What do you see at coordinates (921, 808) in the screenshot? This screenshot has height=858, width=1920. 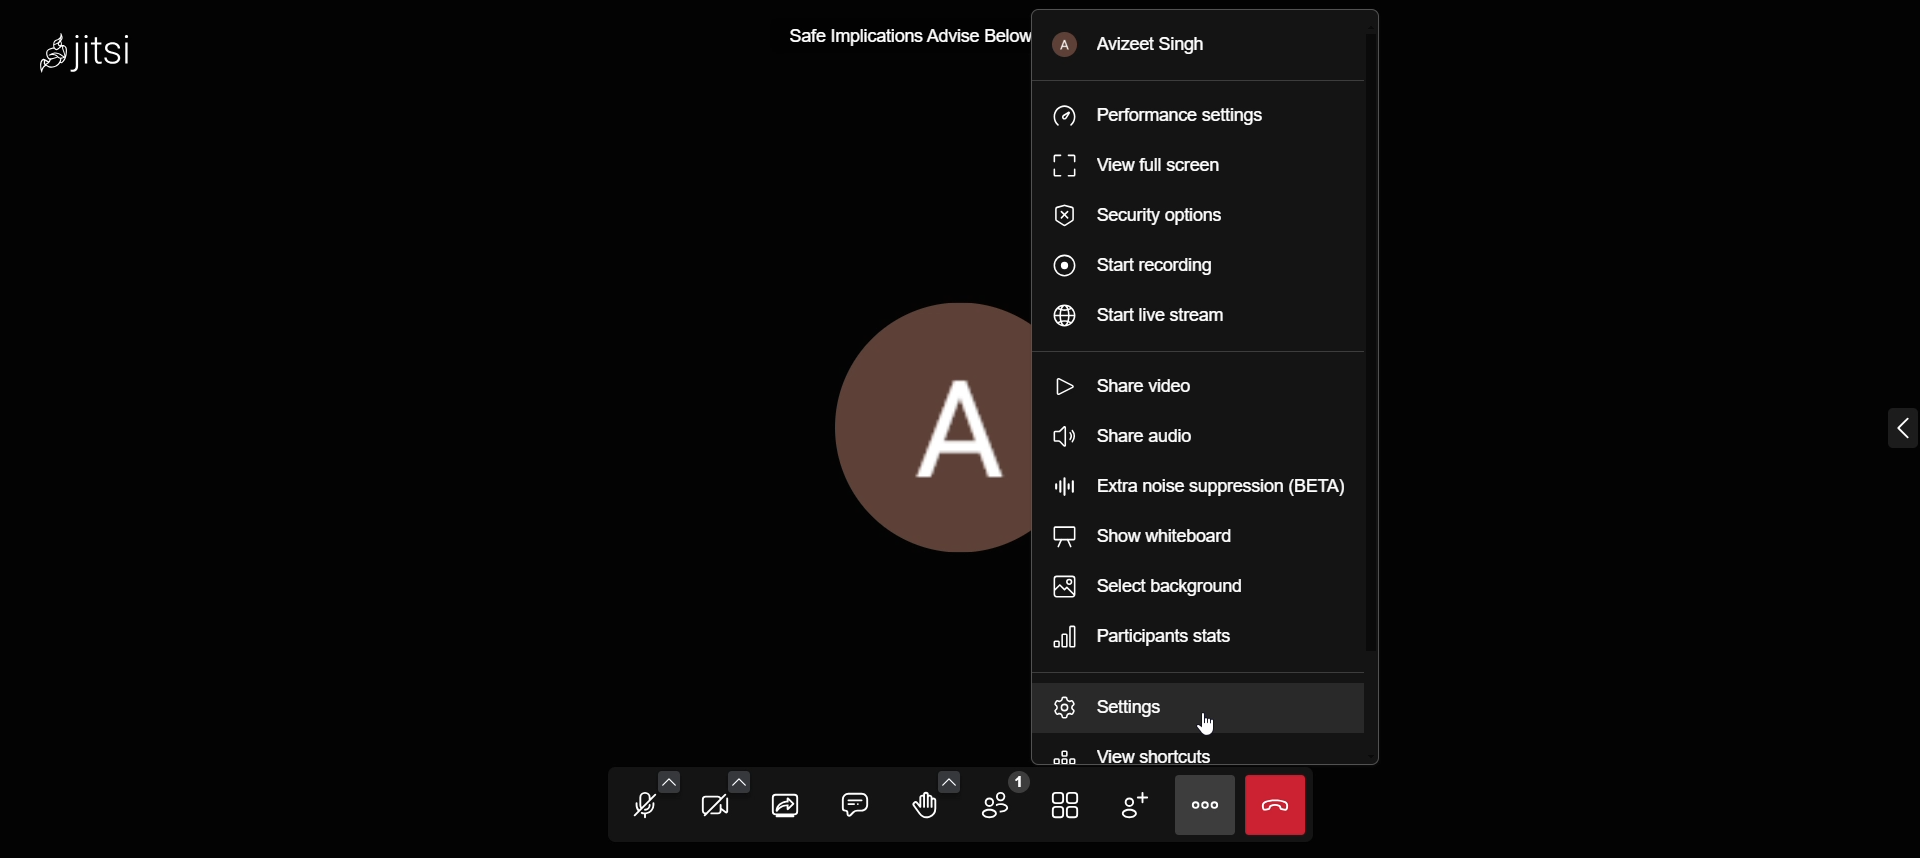 I see `raise your hand` at bounding box center [921, 808].